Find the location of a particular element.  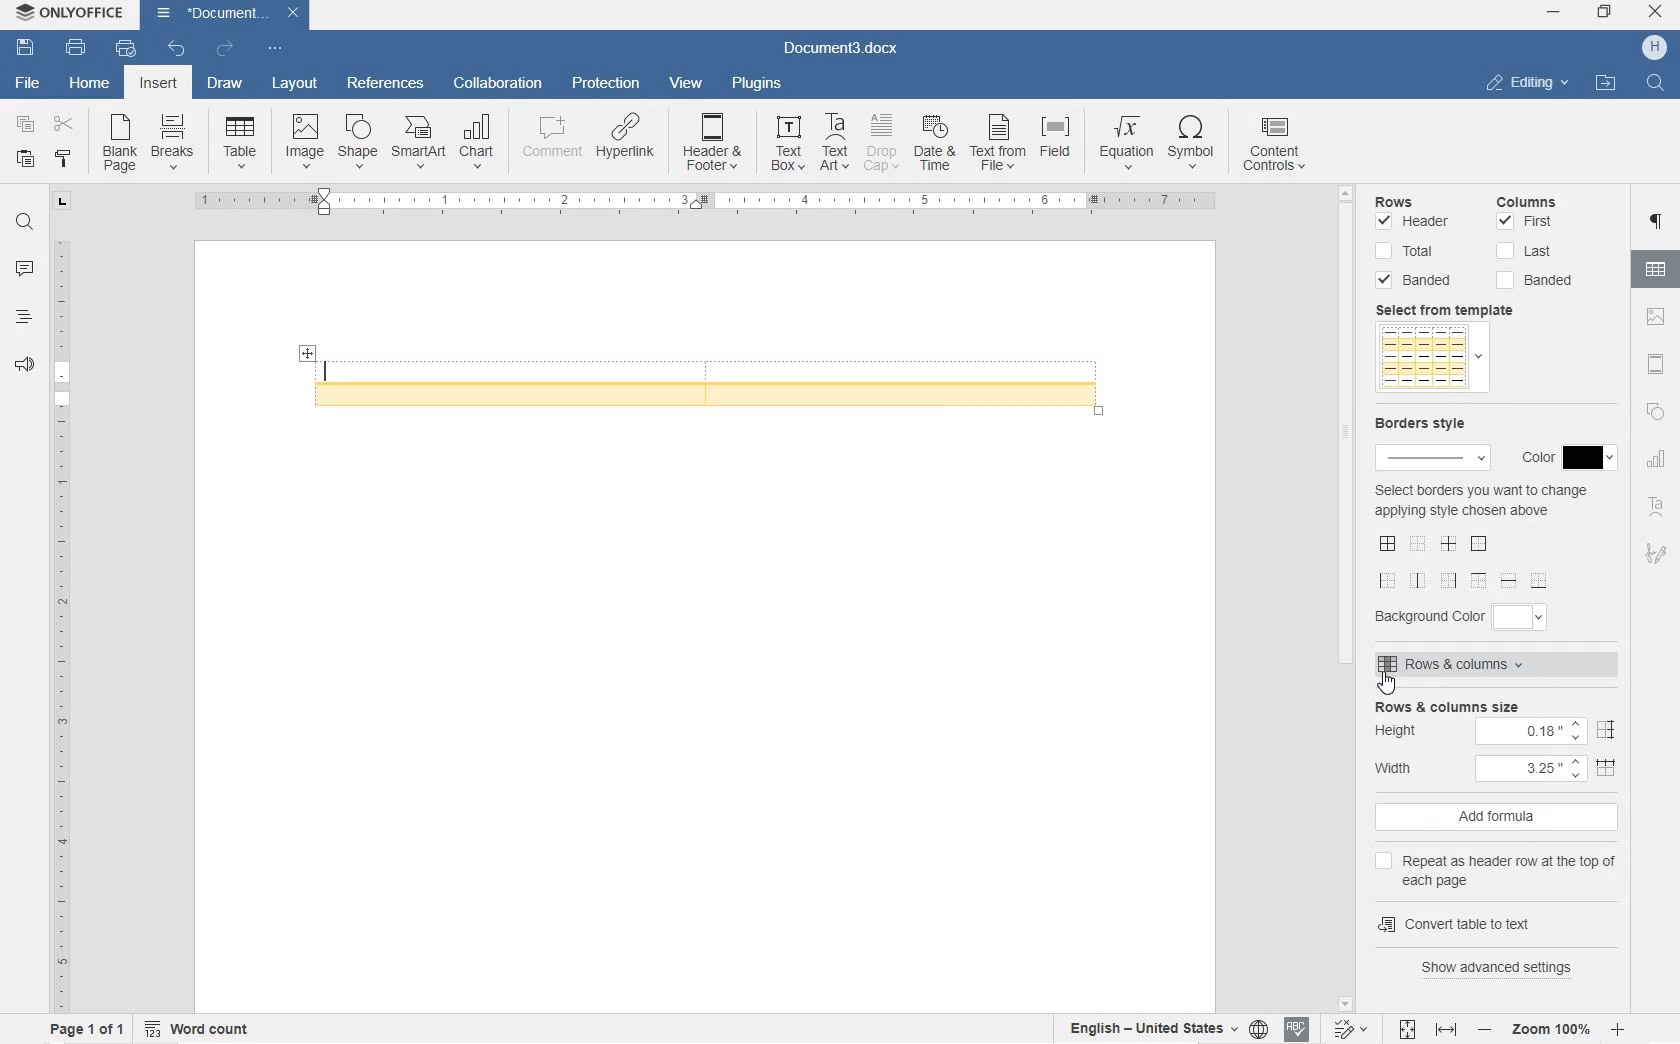

PAGE 1 OF 1 is located at coordinates (82, 1030).